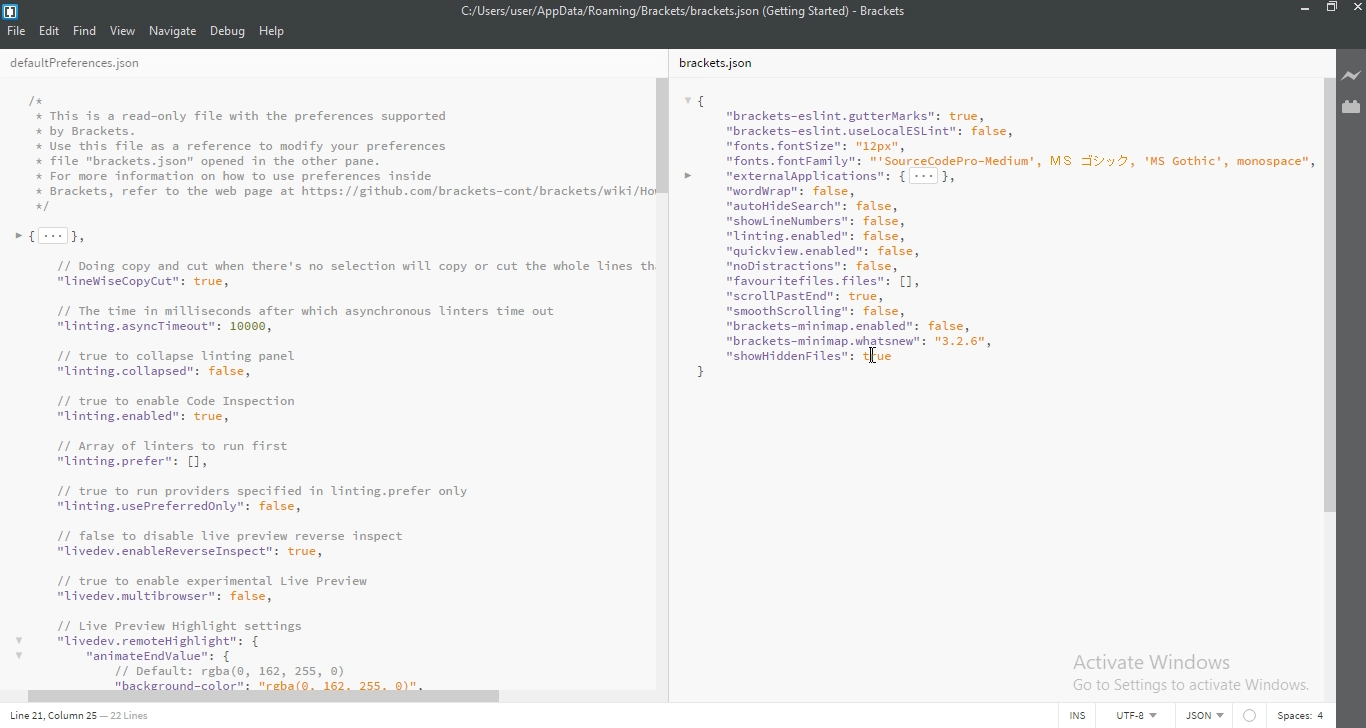 The height and width of the screenshot is (728, 1366). What do you see at coordinates (1357, 8) in the screenshot?
I see `close` at bounding box center [1357, 8].